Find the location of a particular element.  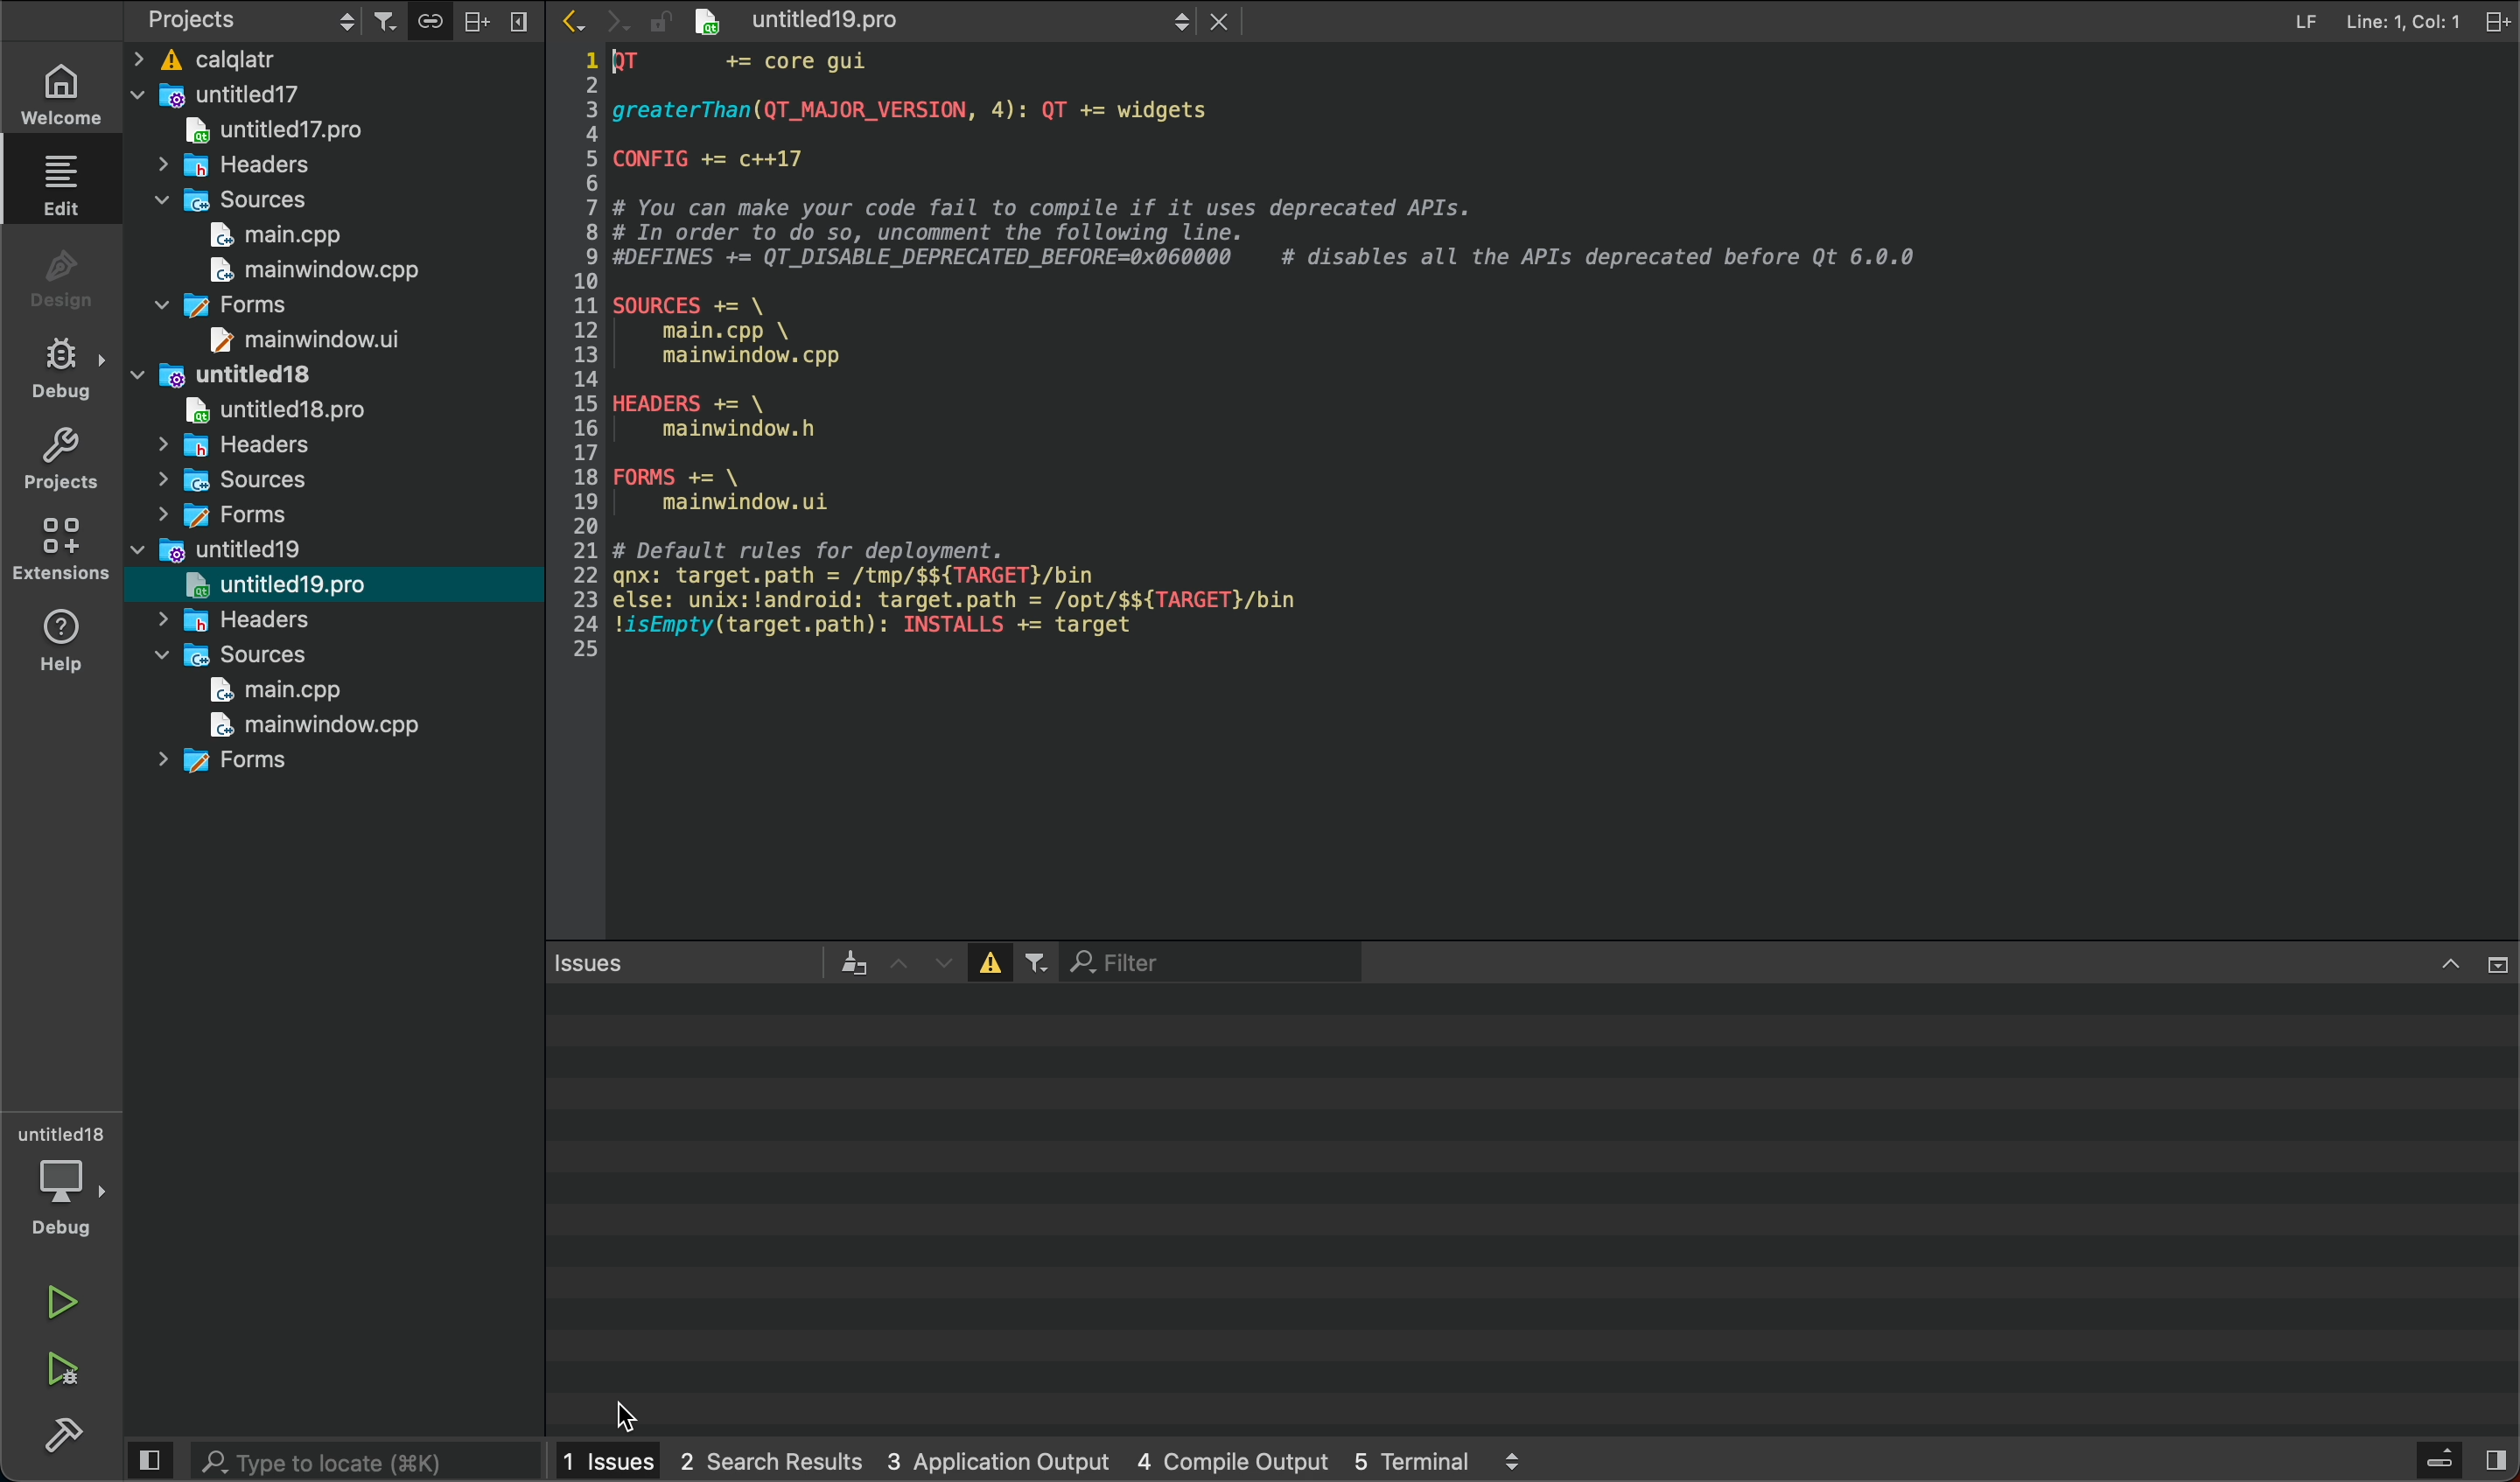

run debug is located at coordinates (57, 1364).